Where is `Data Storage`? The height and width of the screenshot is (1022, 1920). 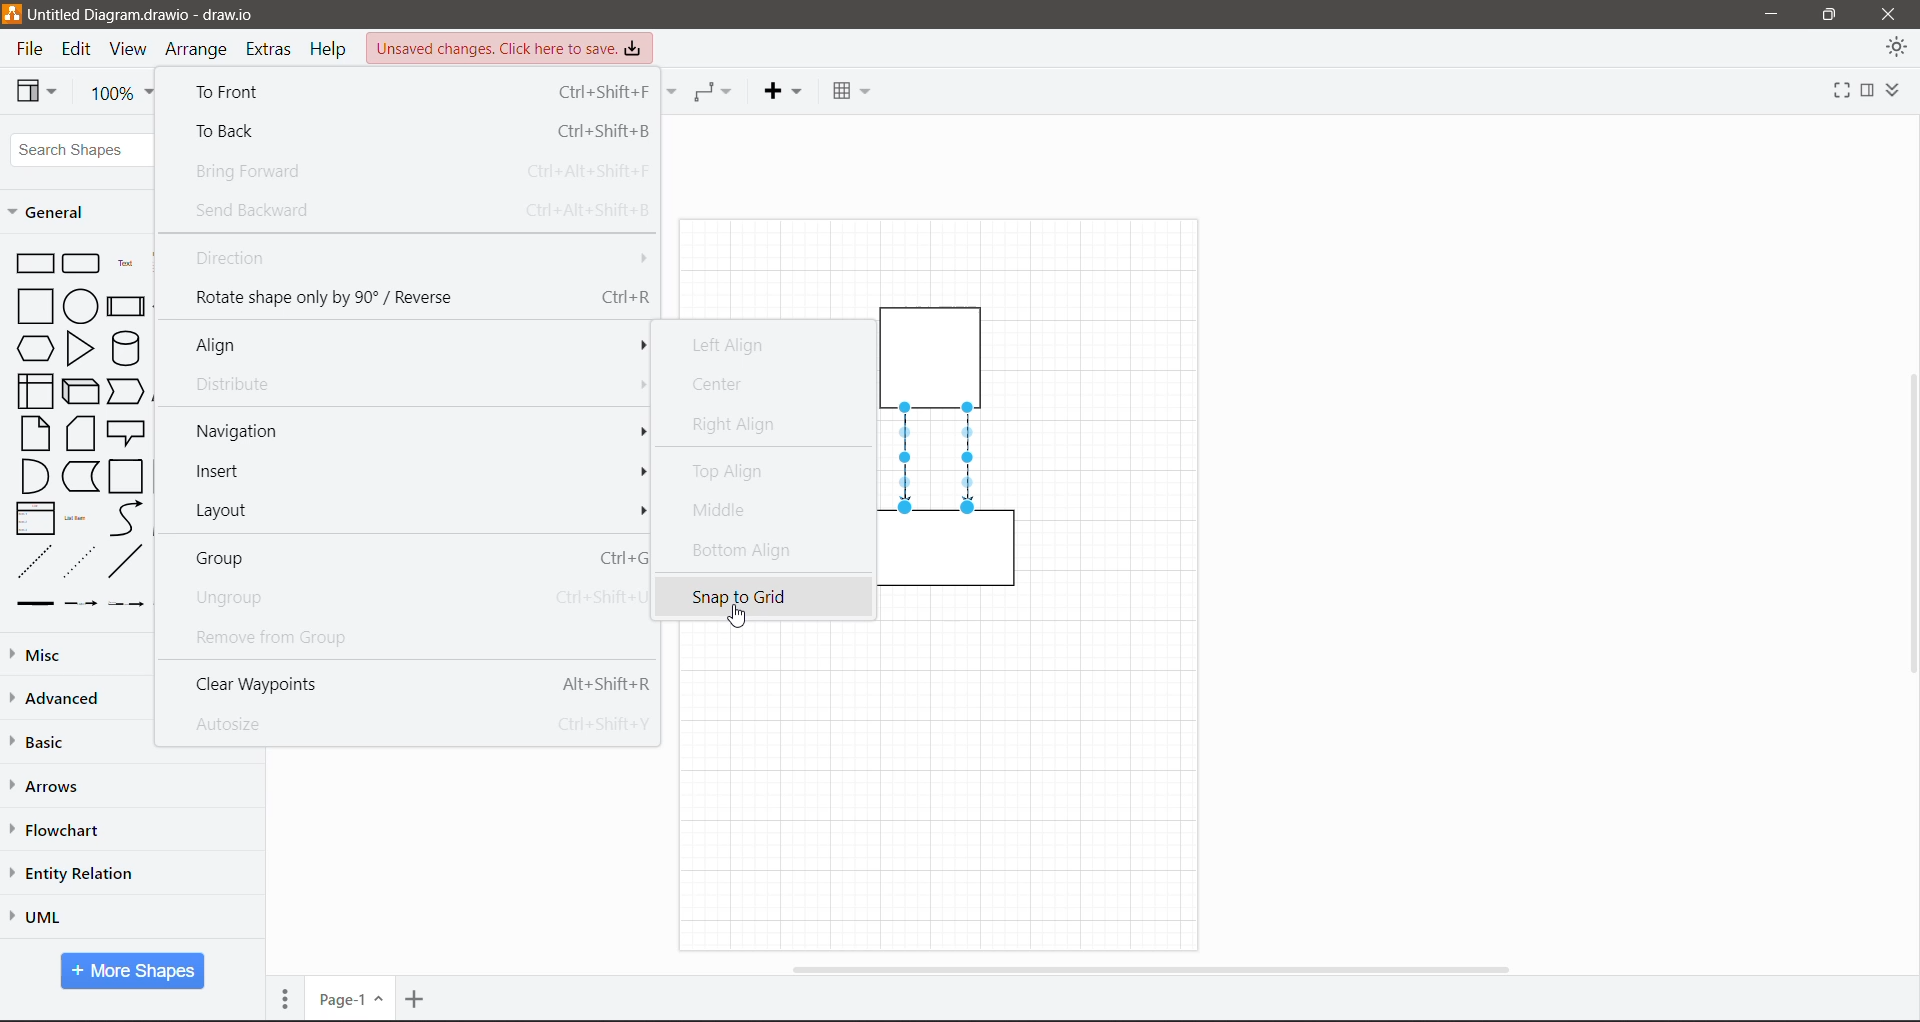
Data Storage is located at coordinates (79, 476).